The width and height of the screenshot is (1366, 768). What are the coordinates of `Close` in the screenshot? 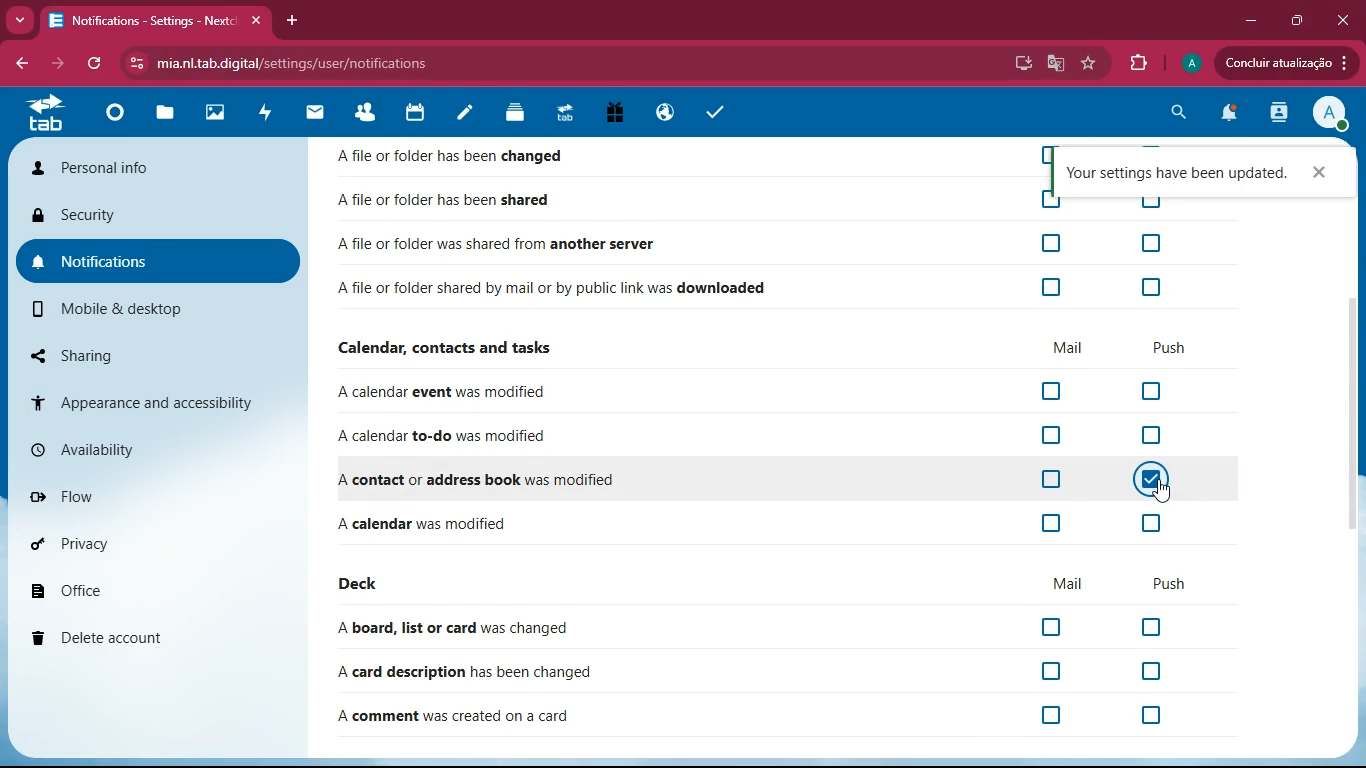 It's located at (1343, 20).